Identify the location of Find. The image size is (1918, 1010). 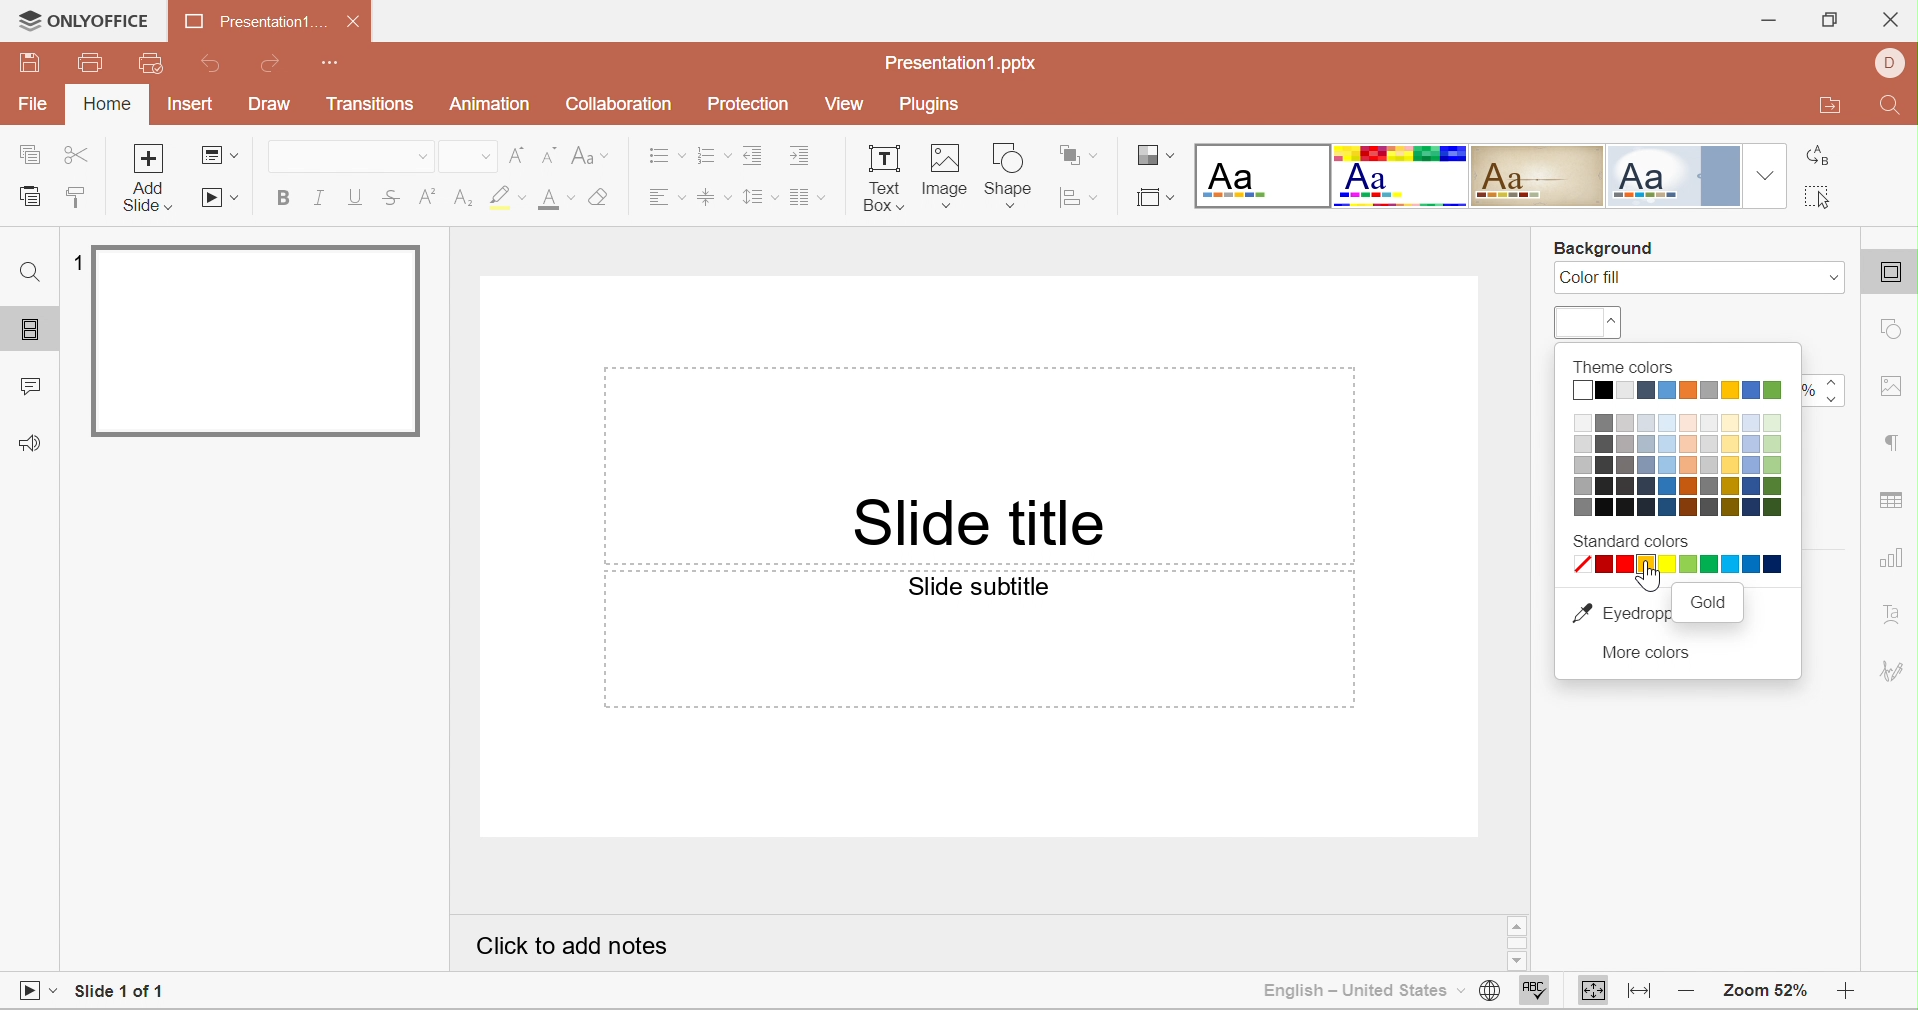
(31, 273).